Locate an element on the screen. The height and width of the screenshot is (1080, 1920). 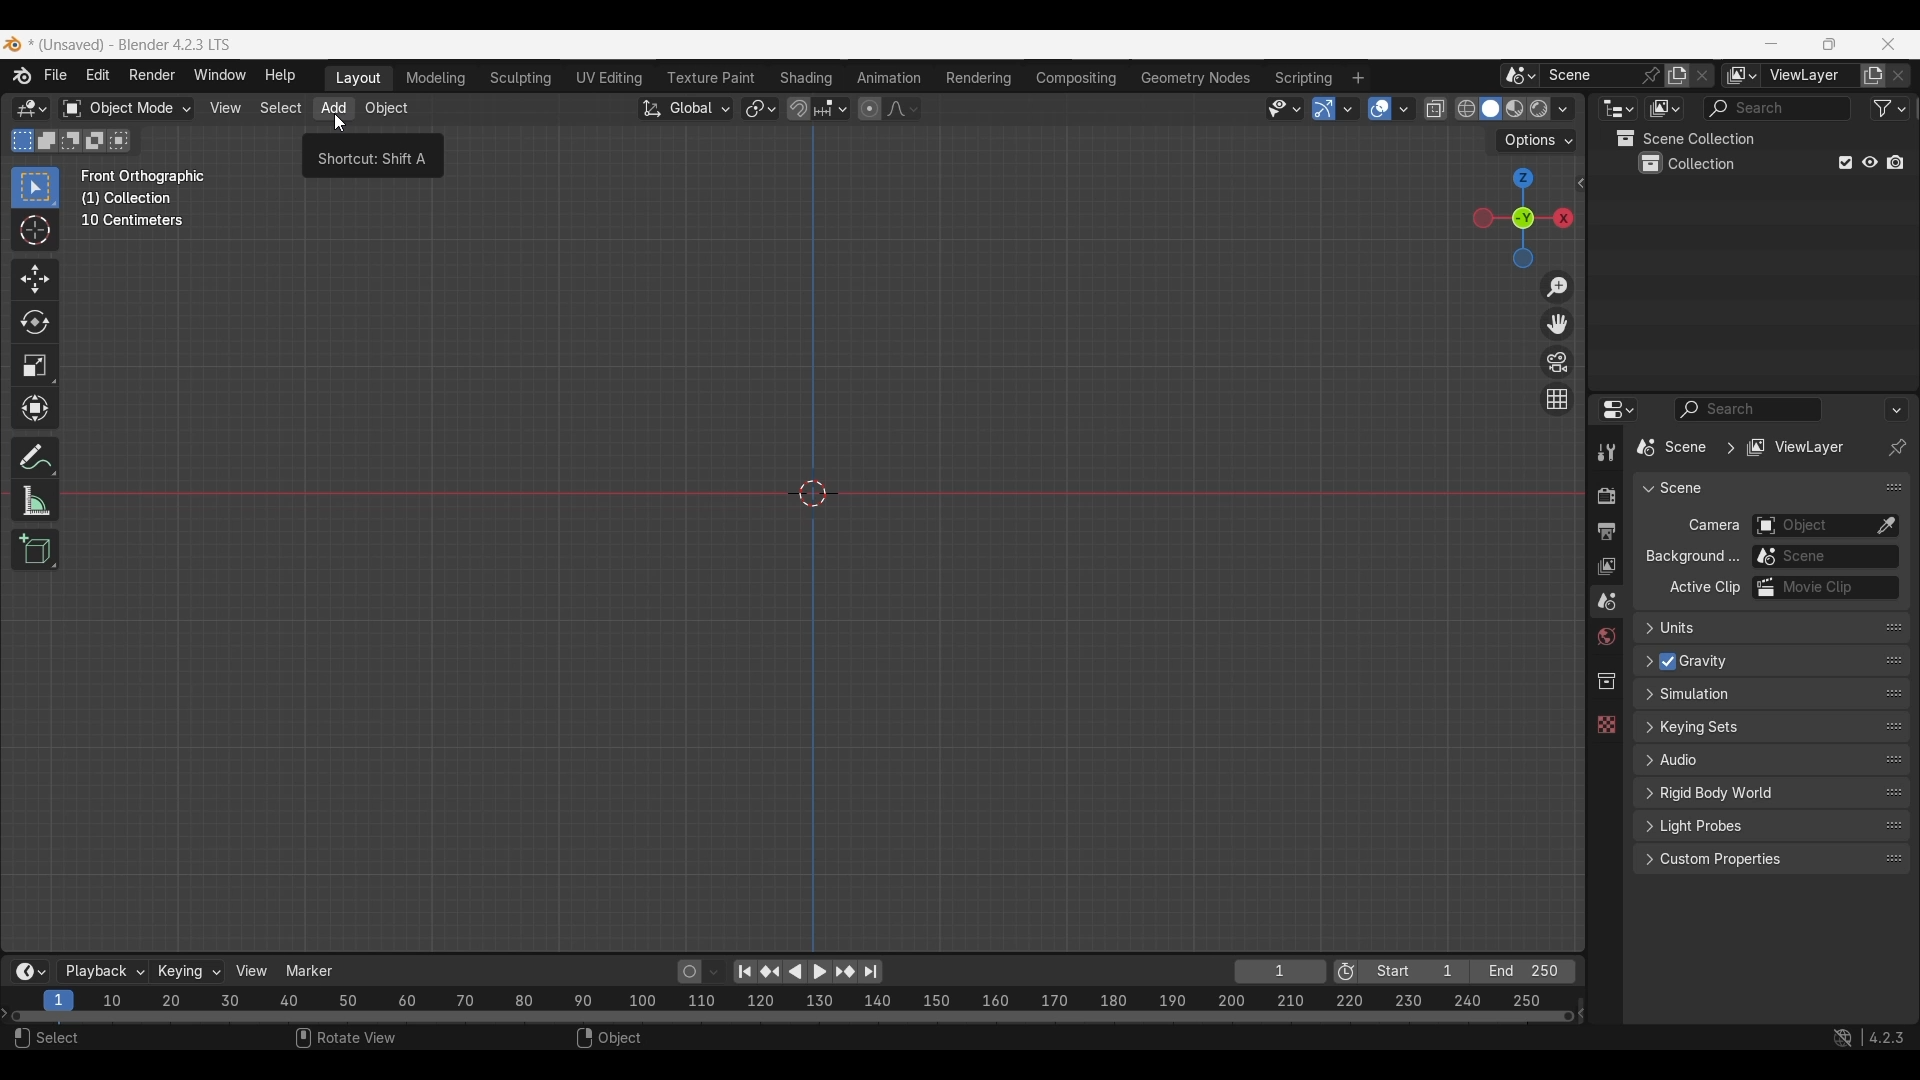
Current version of software  is located at coordinates (1888, 1038).